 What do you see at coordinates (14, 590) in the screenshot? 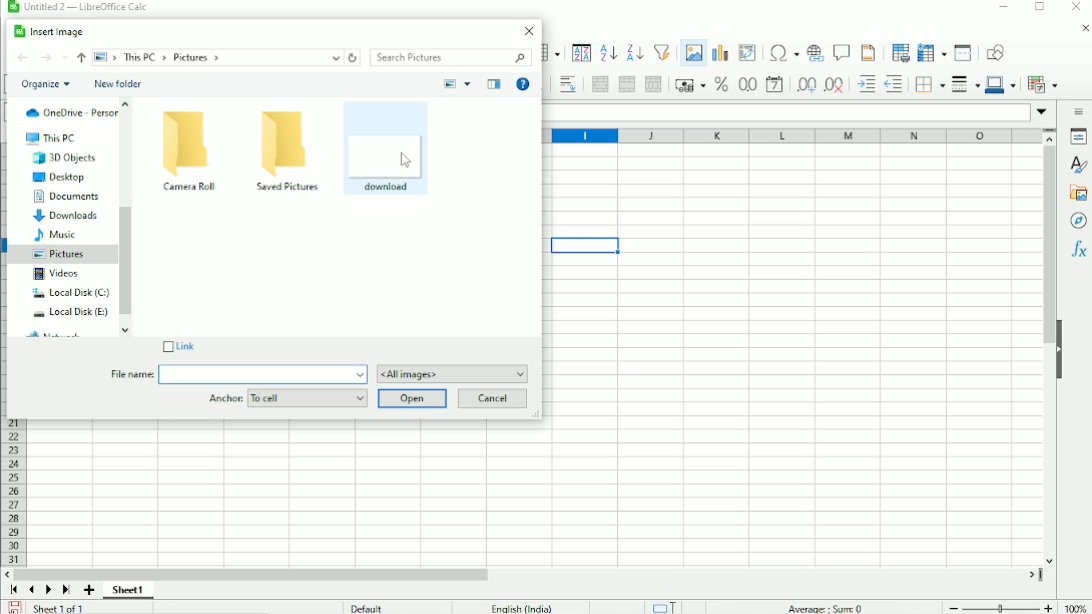
I see `Scroll to first sheet` at bounding box center [14, 590].